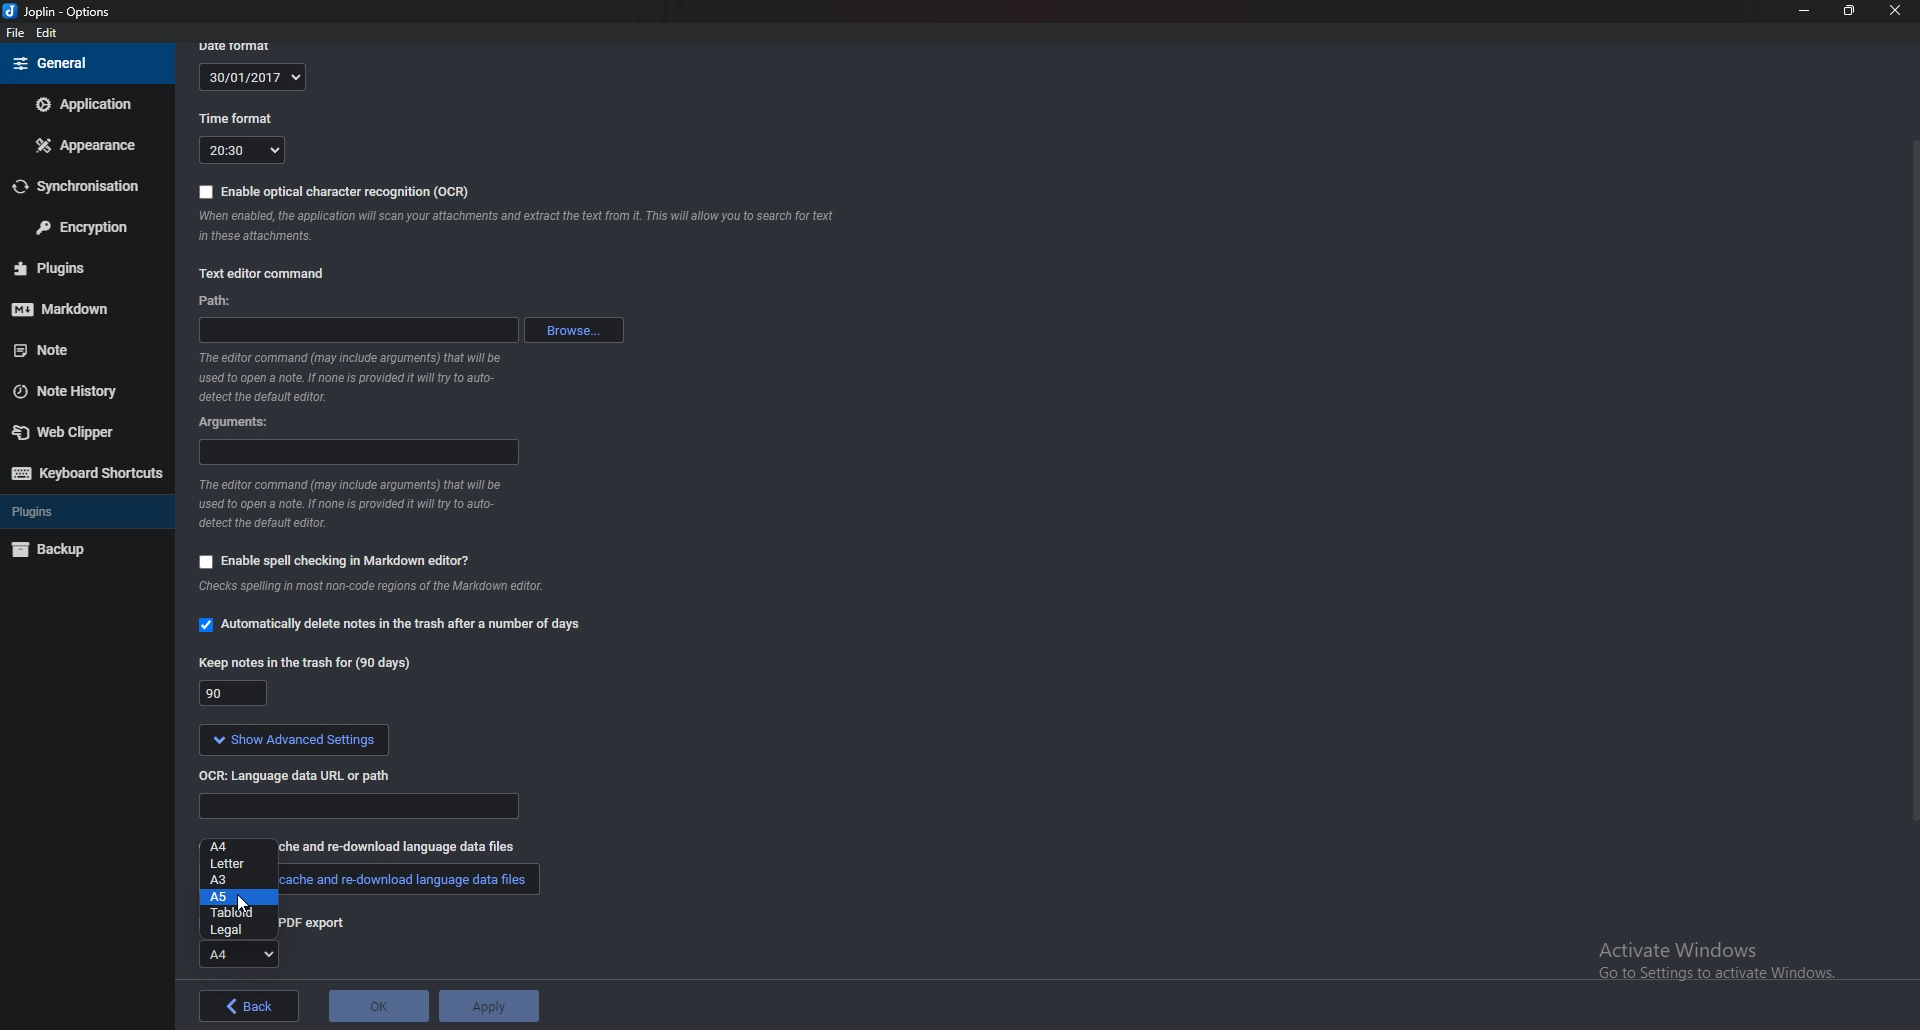  Describe the element at coordinates (84, 474) in the screenshot. I see `Keyboard shortcuts` at that location.